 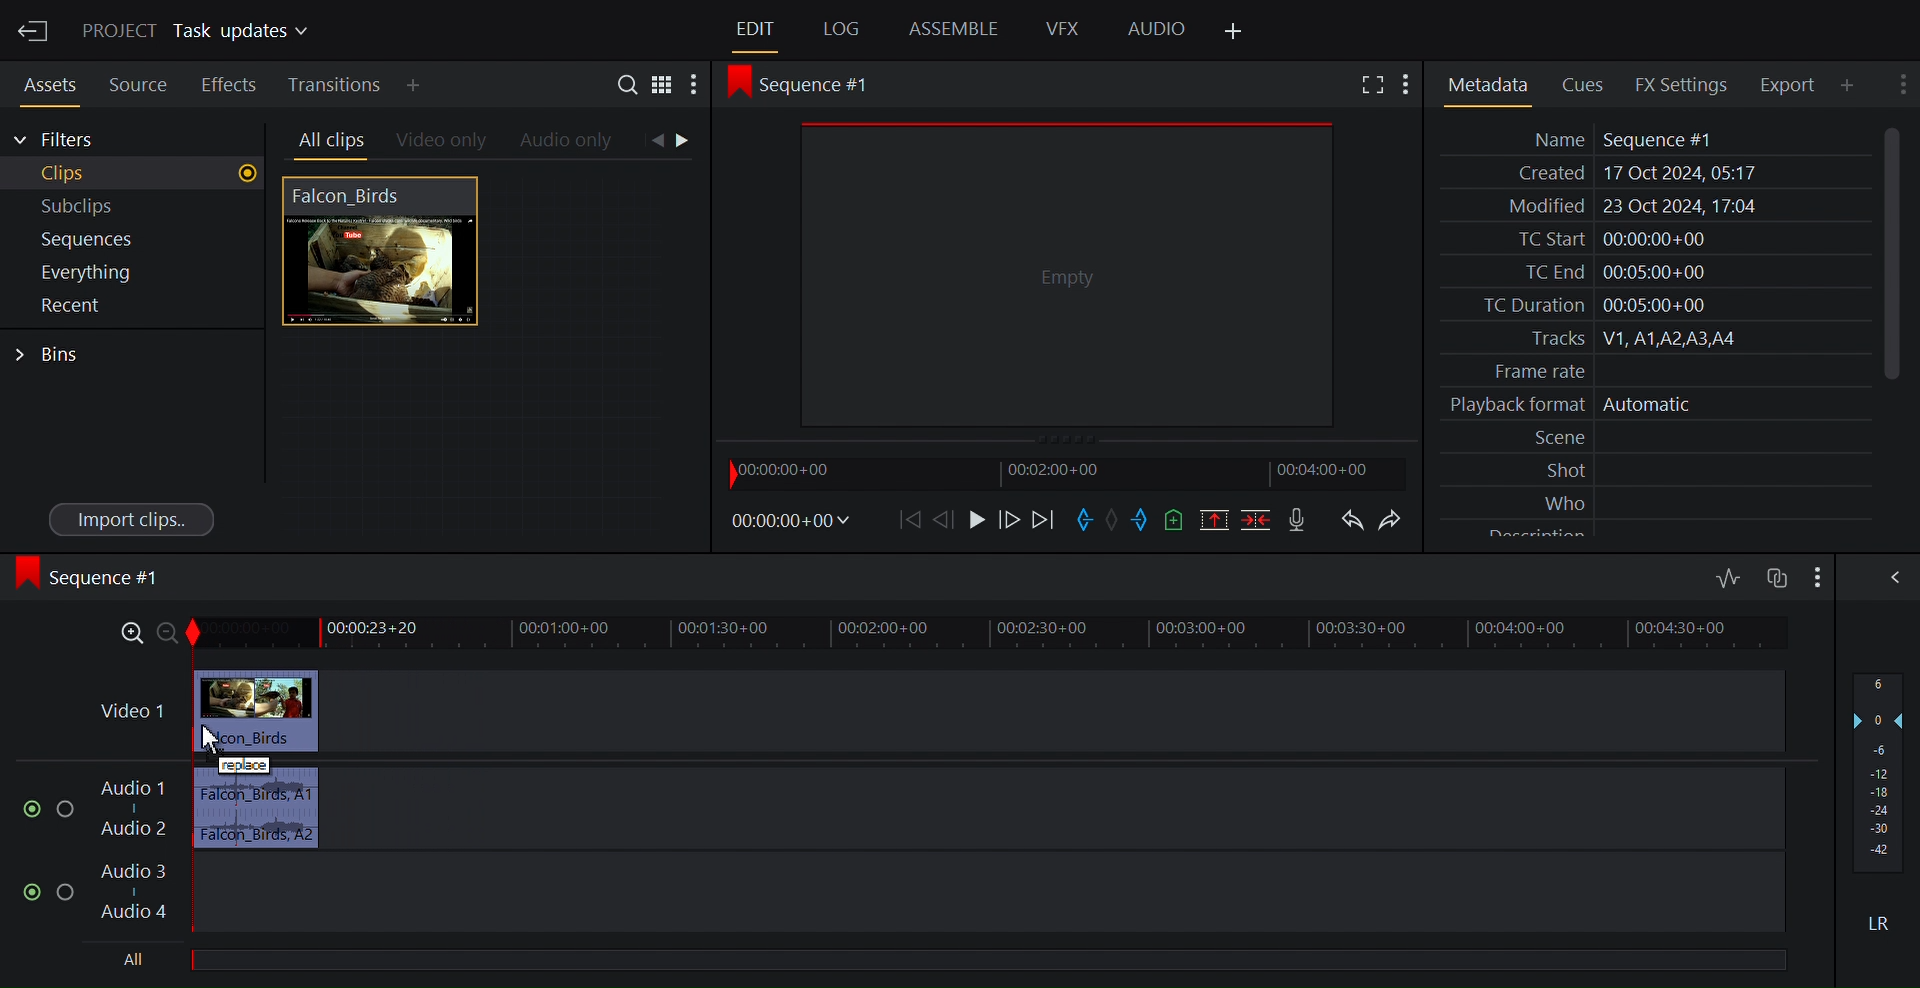 What do you see at coordinates (1815, 576) in the screenshot?
I see `Show/Hide audio full mix` at bounding box center [1815, 576].